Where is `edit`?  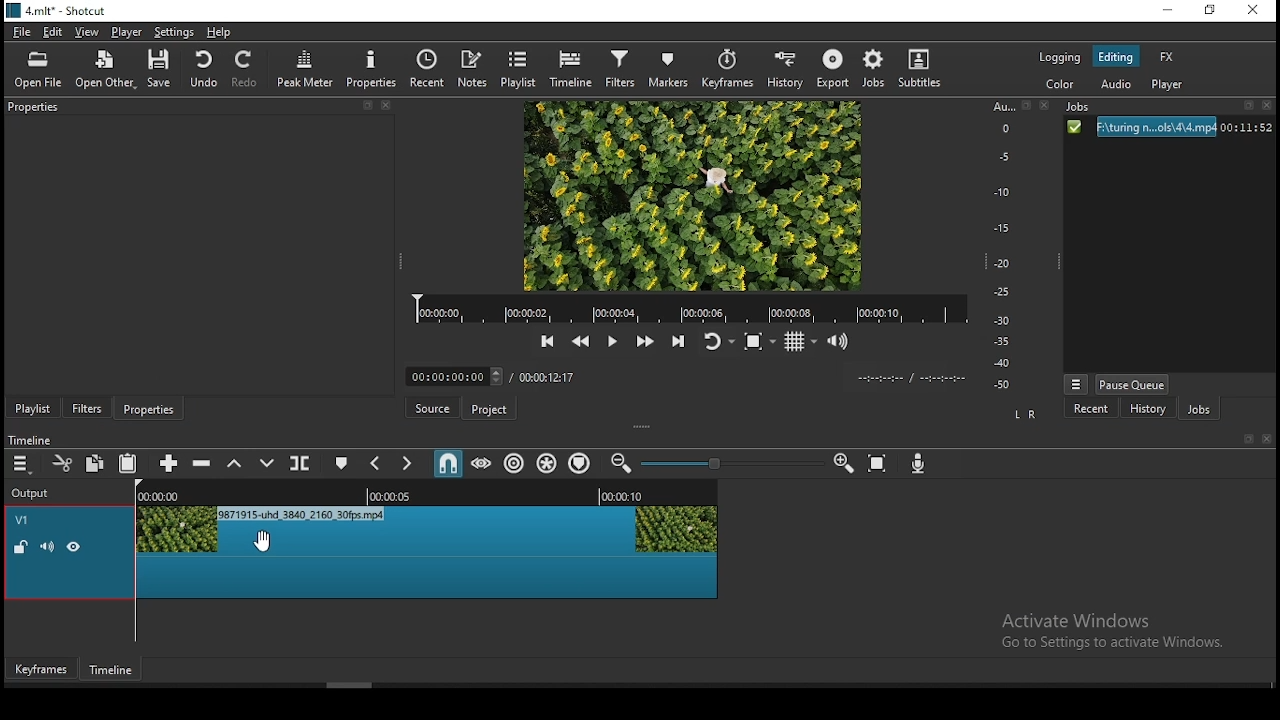 edit is located at coordinates (53, 33).